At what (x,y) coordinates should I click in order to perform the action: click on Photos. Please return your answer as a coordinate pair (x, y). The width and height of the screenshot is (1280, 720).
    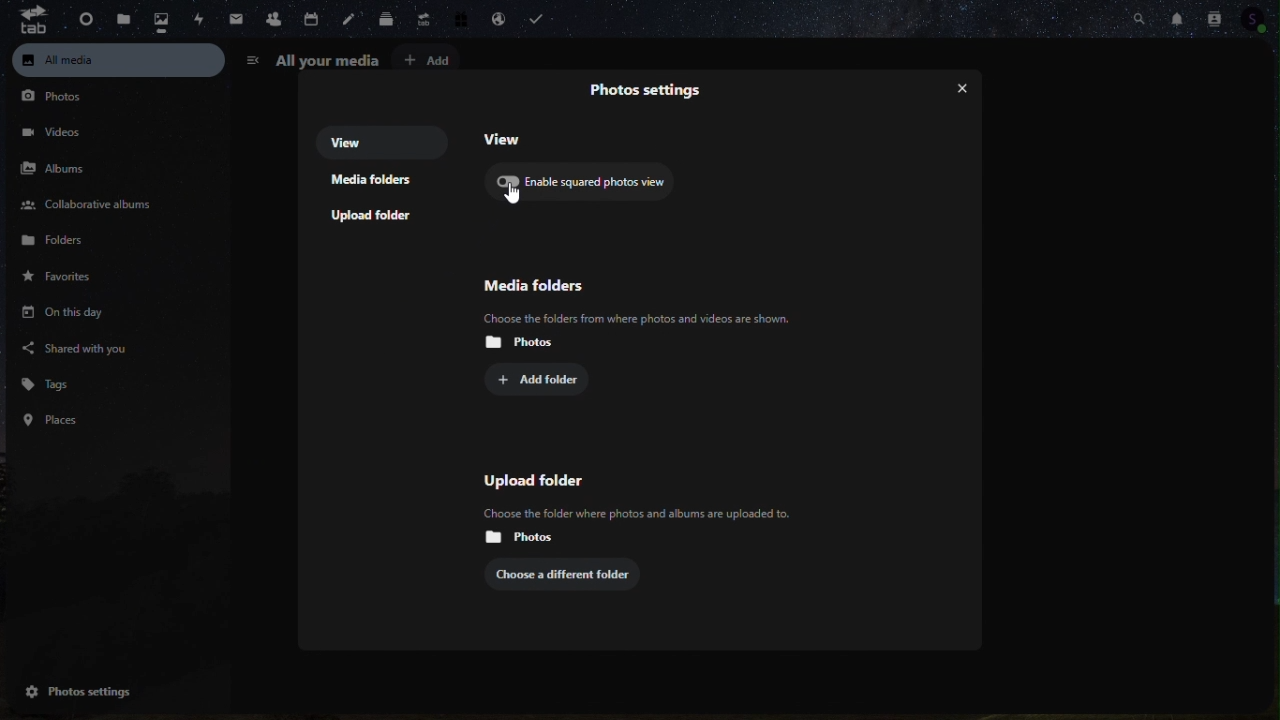
    Looking at the image, I should click on (61, 100).